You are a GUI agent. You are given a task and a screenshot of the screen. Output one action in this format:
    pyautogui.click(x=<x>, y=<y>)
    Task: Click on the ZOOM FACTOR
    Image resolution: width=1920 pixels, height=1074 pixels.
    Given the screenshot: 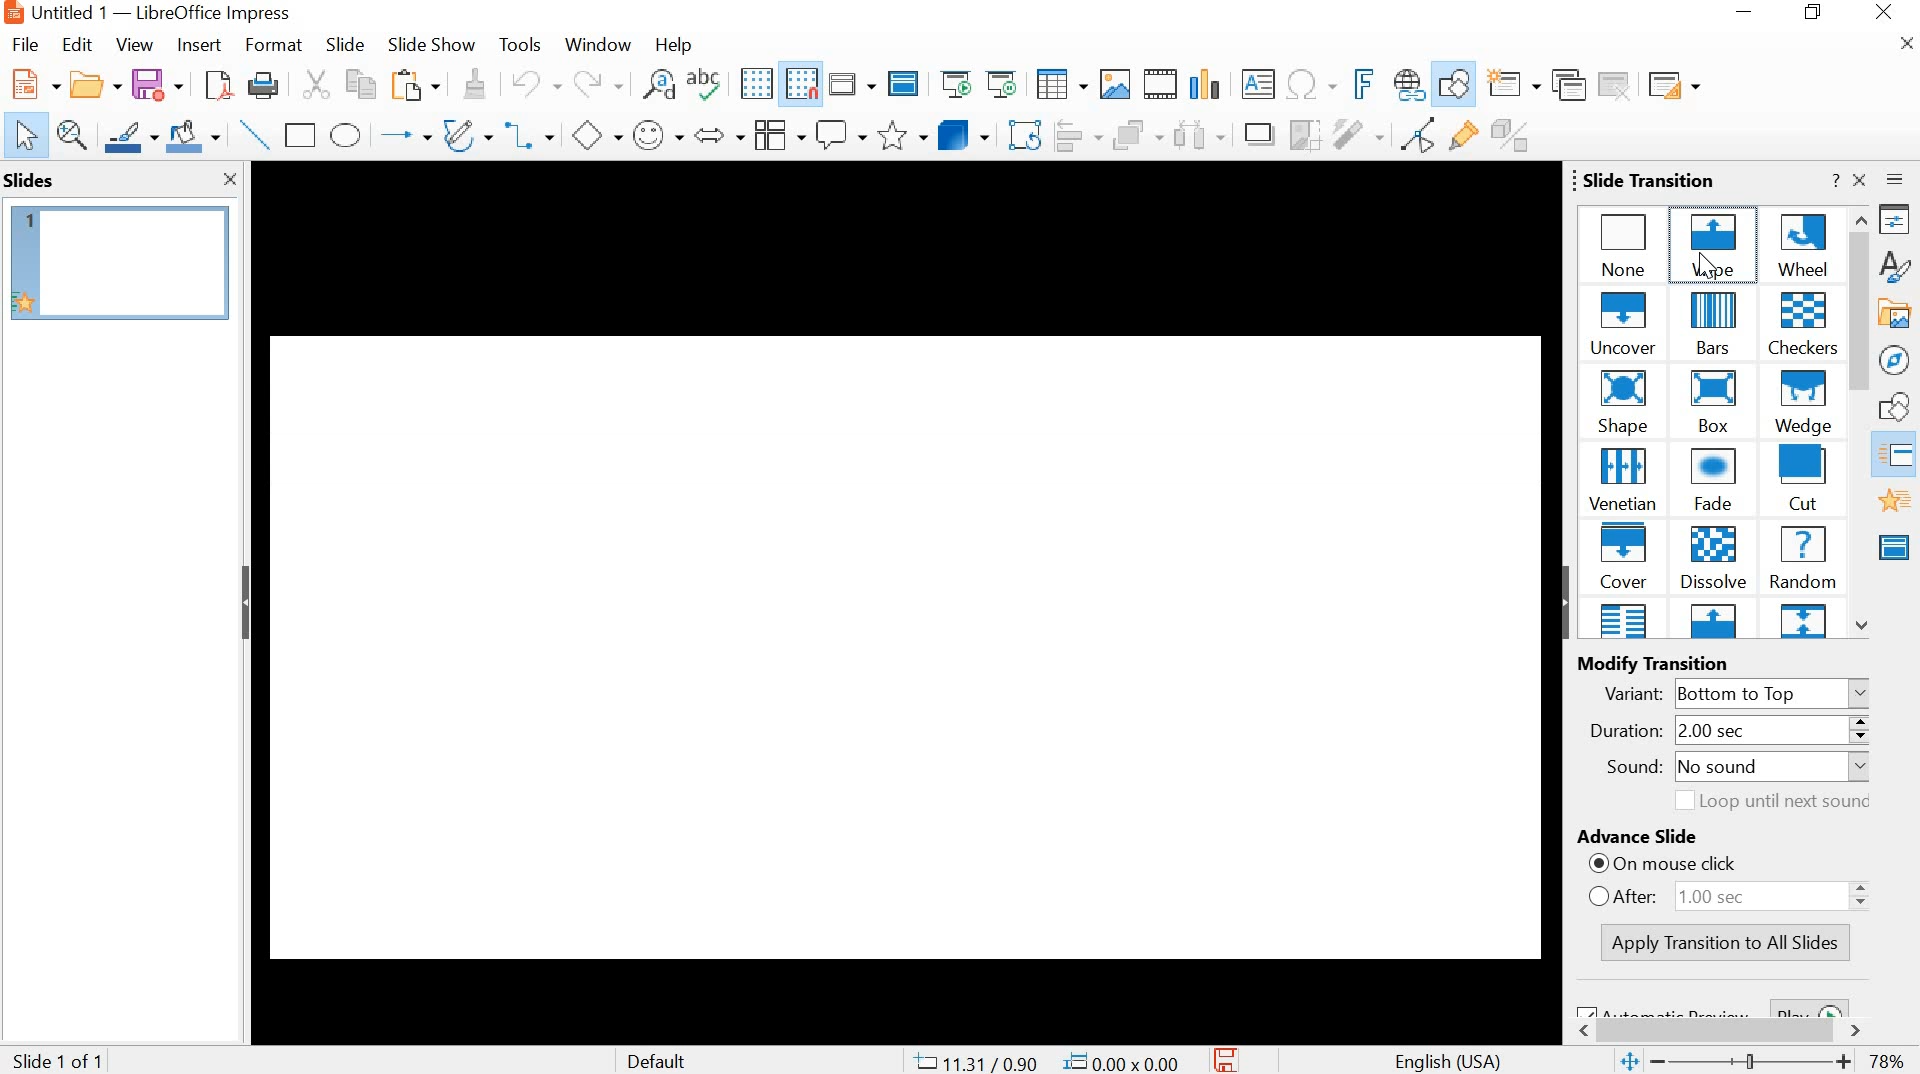 What is the action you would take?
    pyautogui.click(x=1889, y=1064)
    